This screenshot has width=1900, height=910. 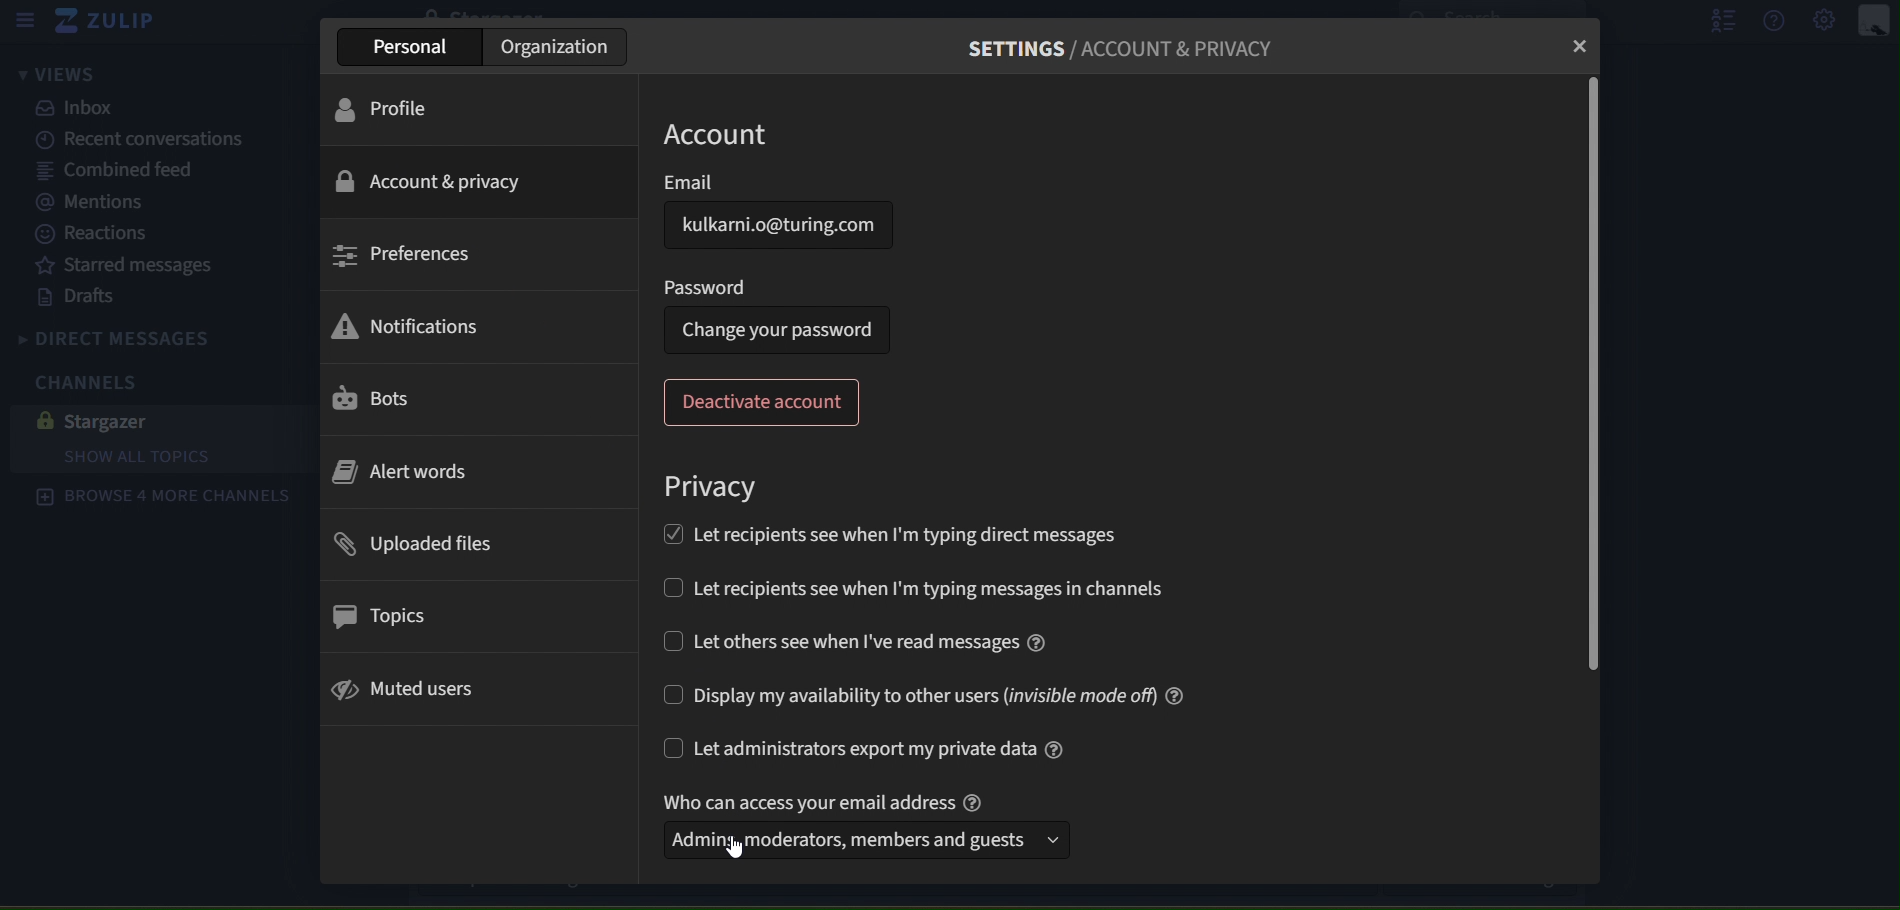 I want to click on close, so click(x=1579, y=46).